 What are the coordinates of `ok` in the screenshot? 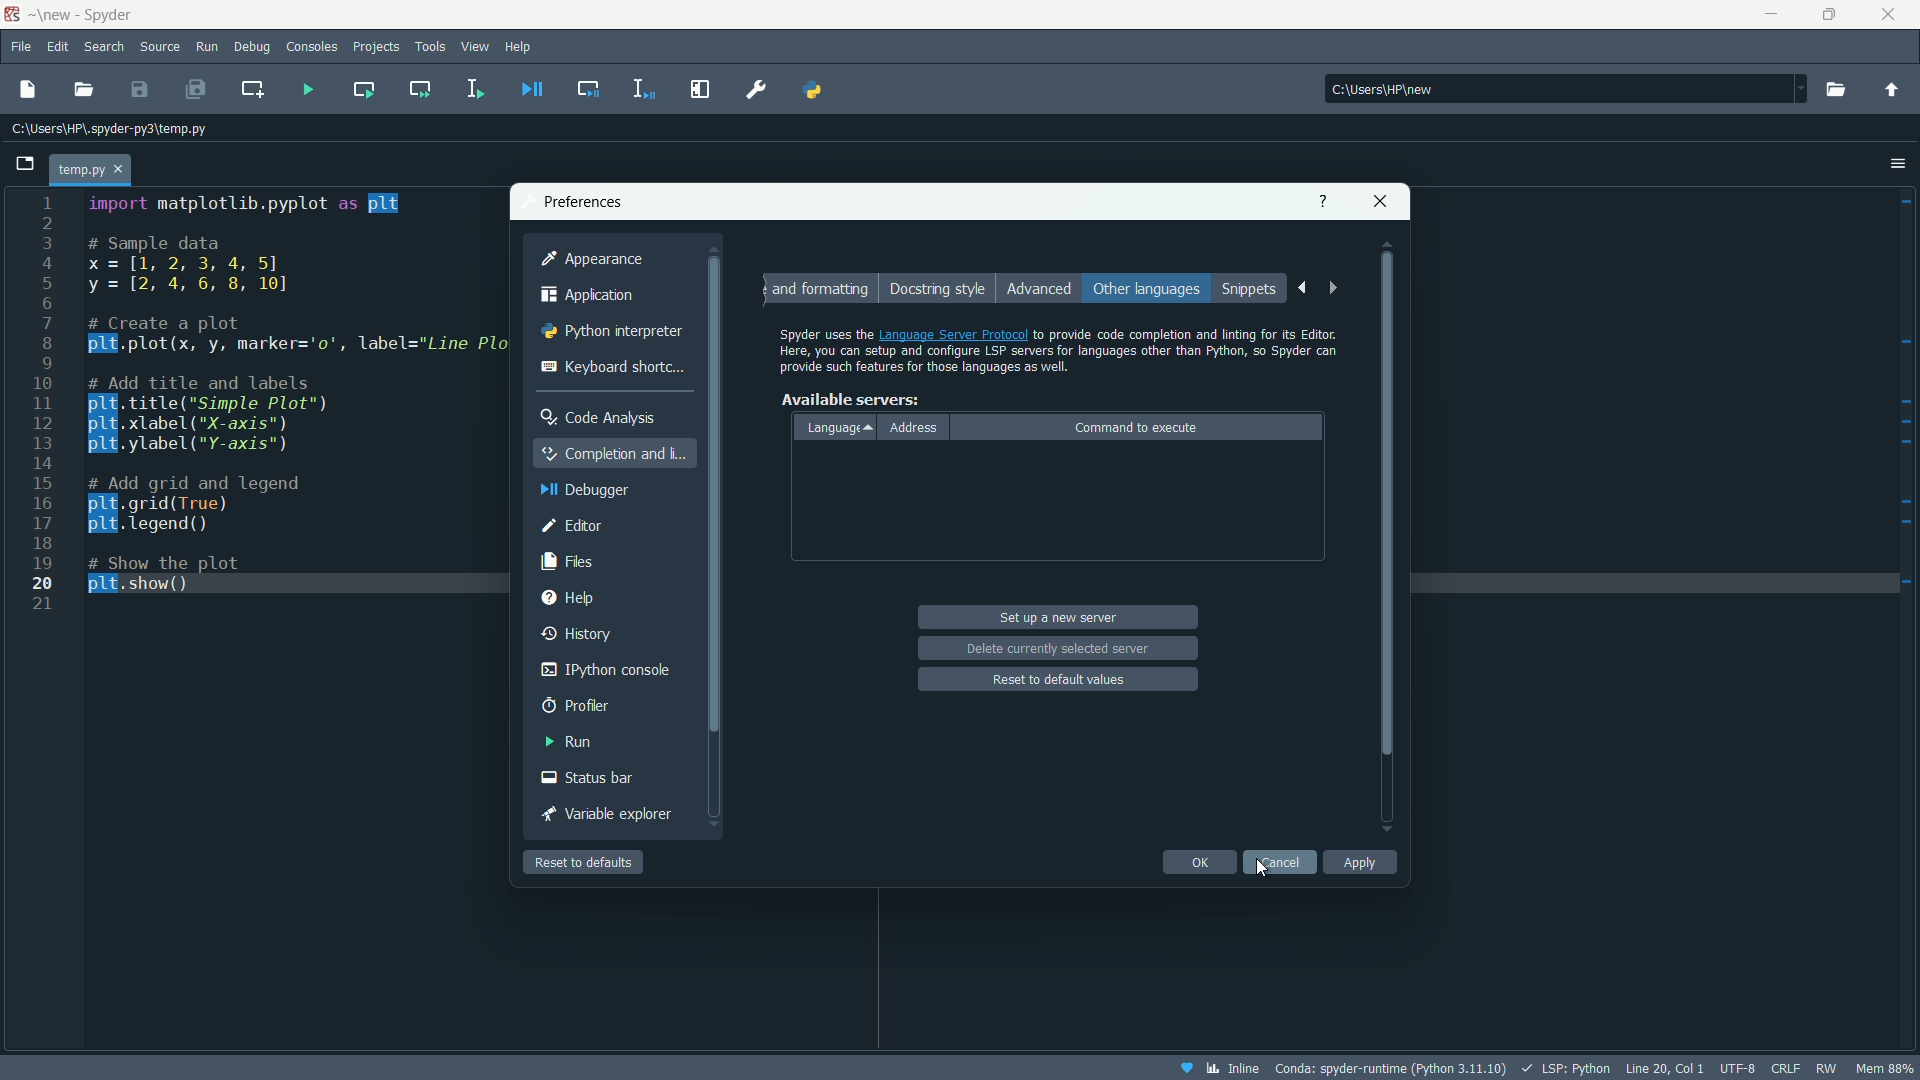 It's located at (1199, 862).